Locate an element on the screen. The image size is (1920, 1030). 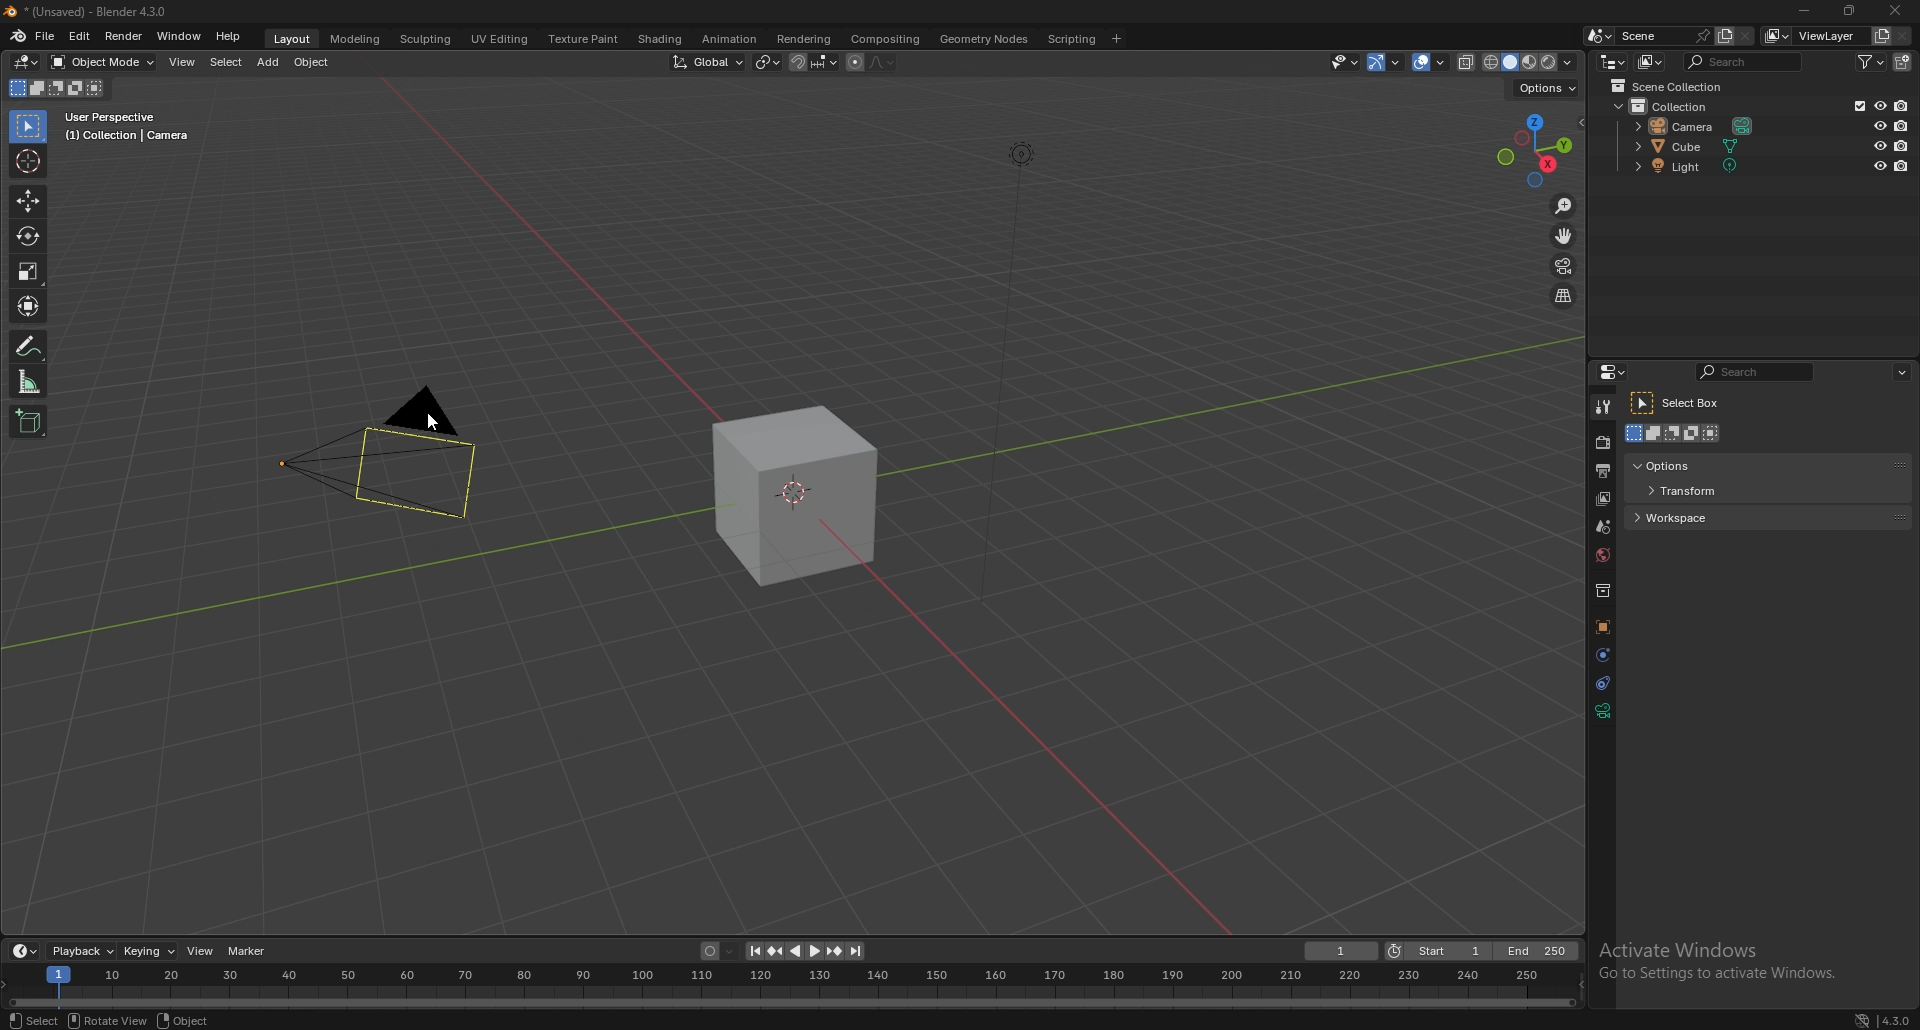
data is located at coordinates (1603, 711).